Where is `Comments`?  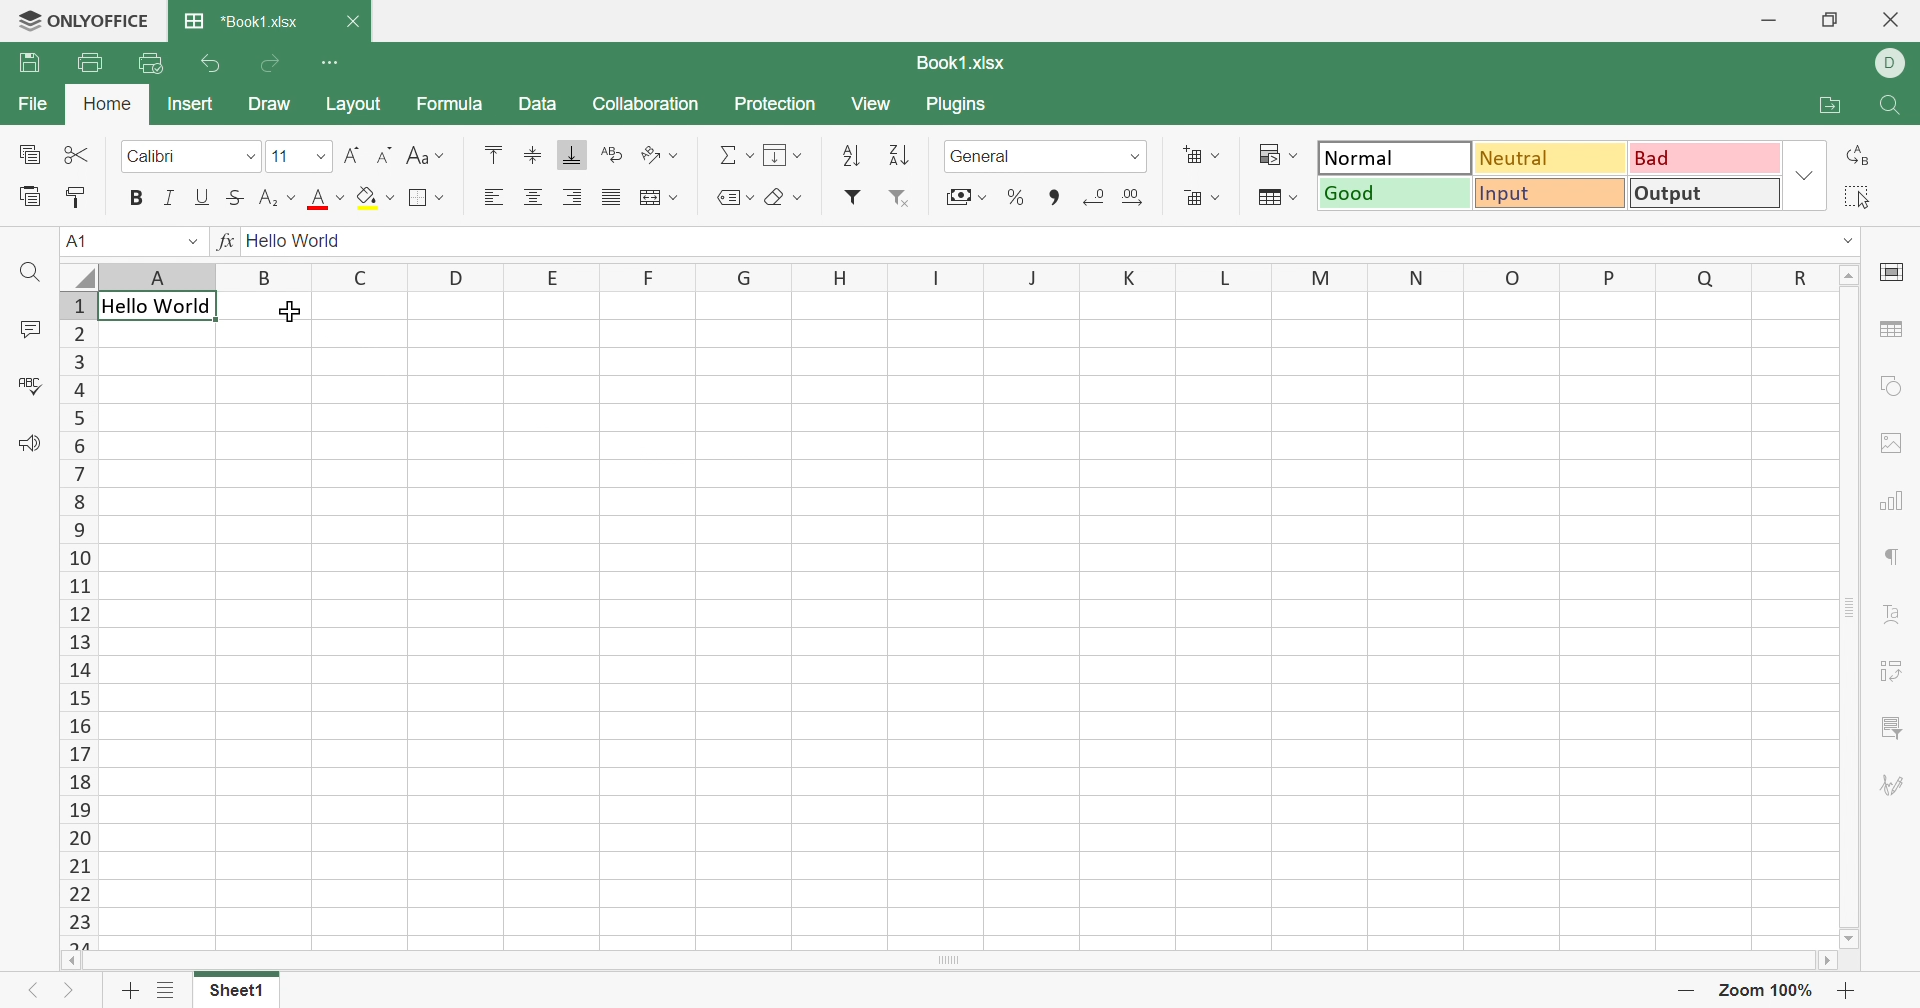
Comments is located at coordinates (30, 330).